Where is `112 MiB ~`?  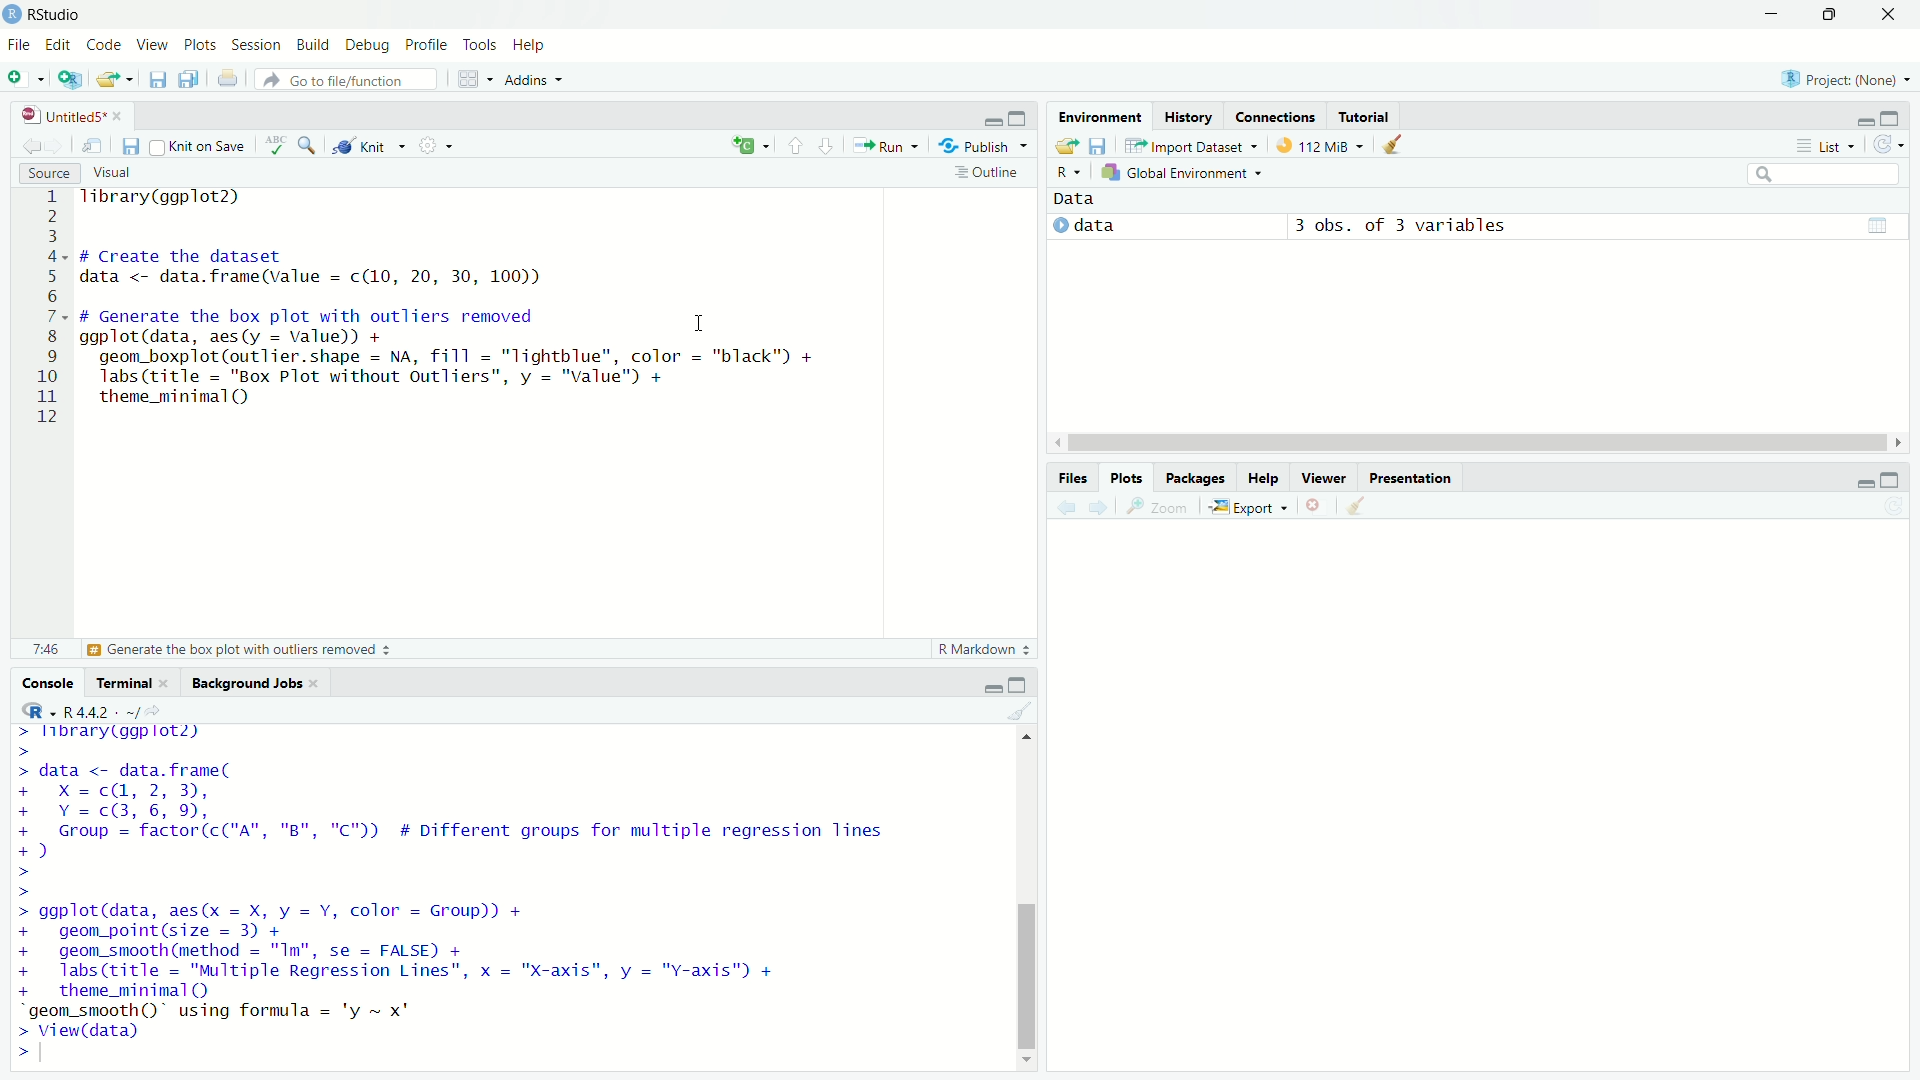 112 MiB ~ is located at coordinates (1334, 147).